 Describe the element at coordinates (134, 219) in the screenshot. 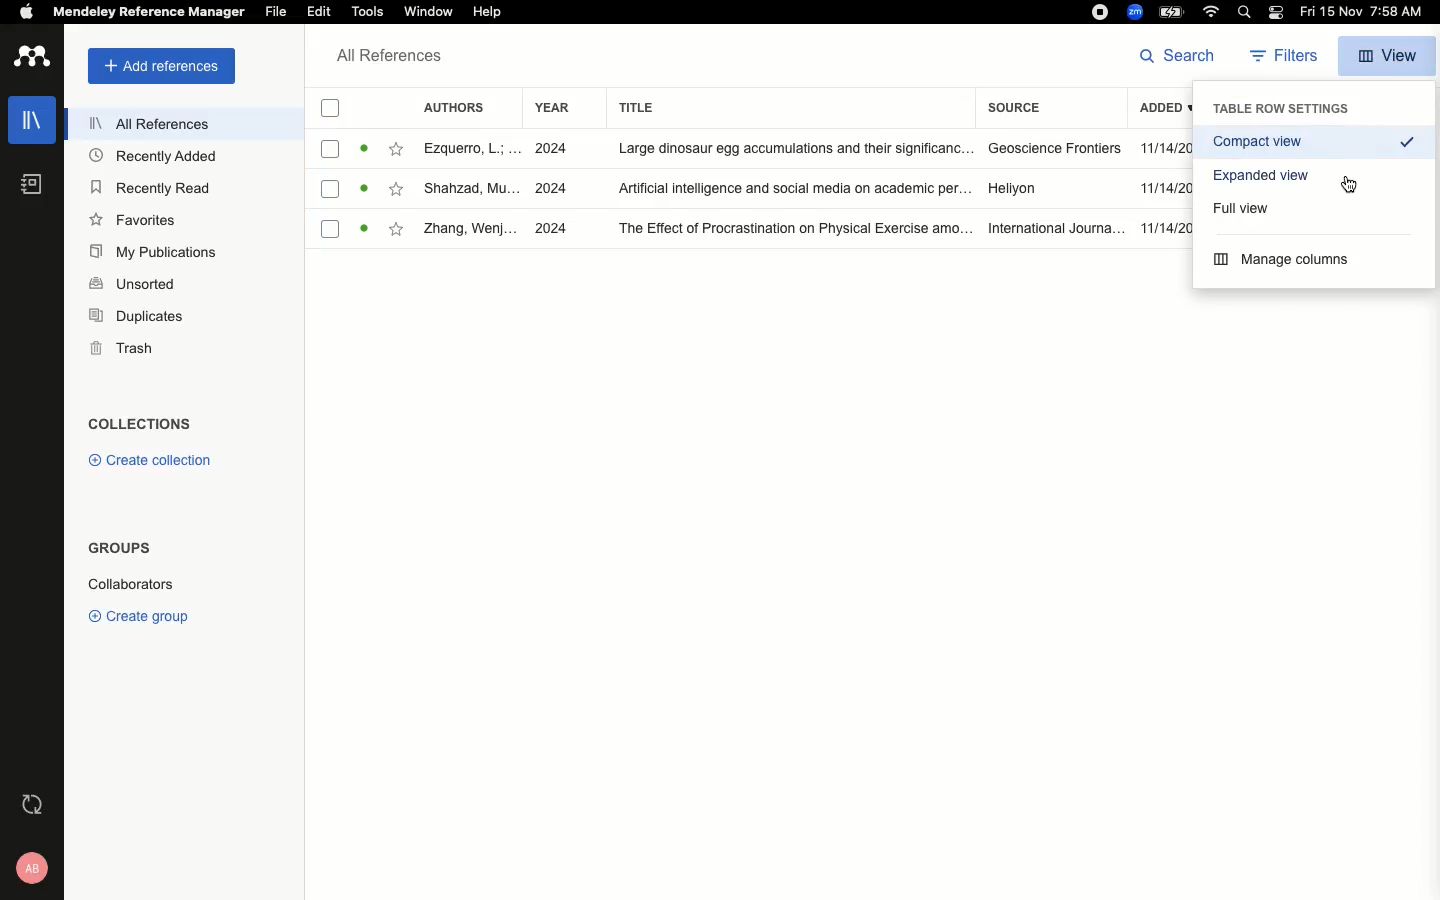

I see `Favorites` at that location.